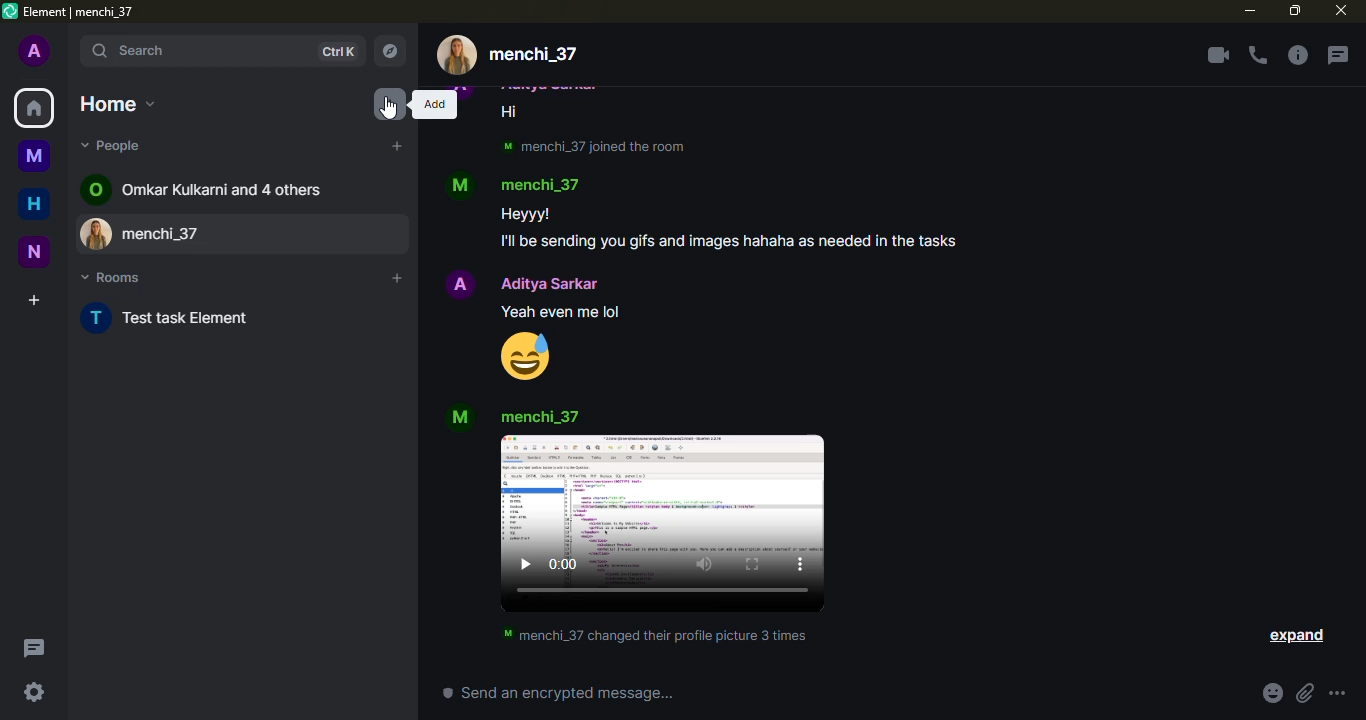  I want to click on menchi_37, so click(264, 234).